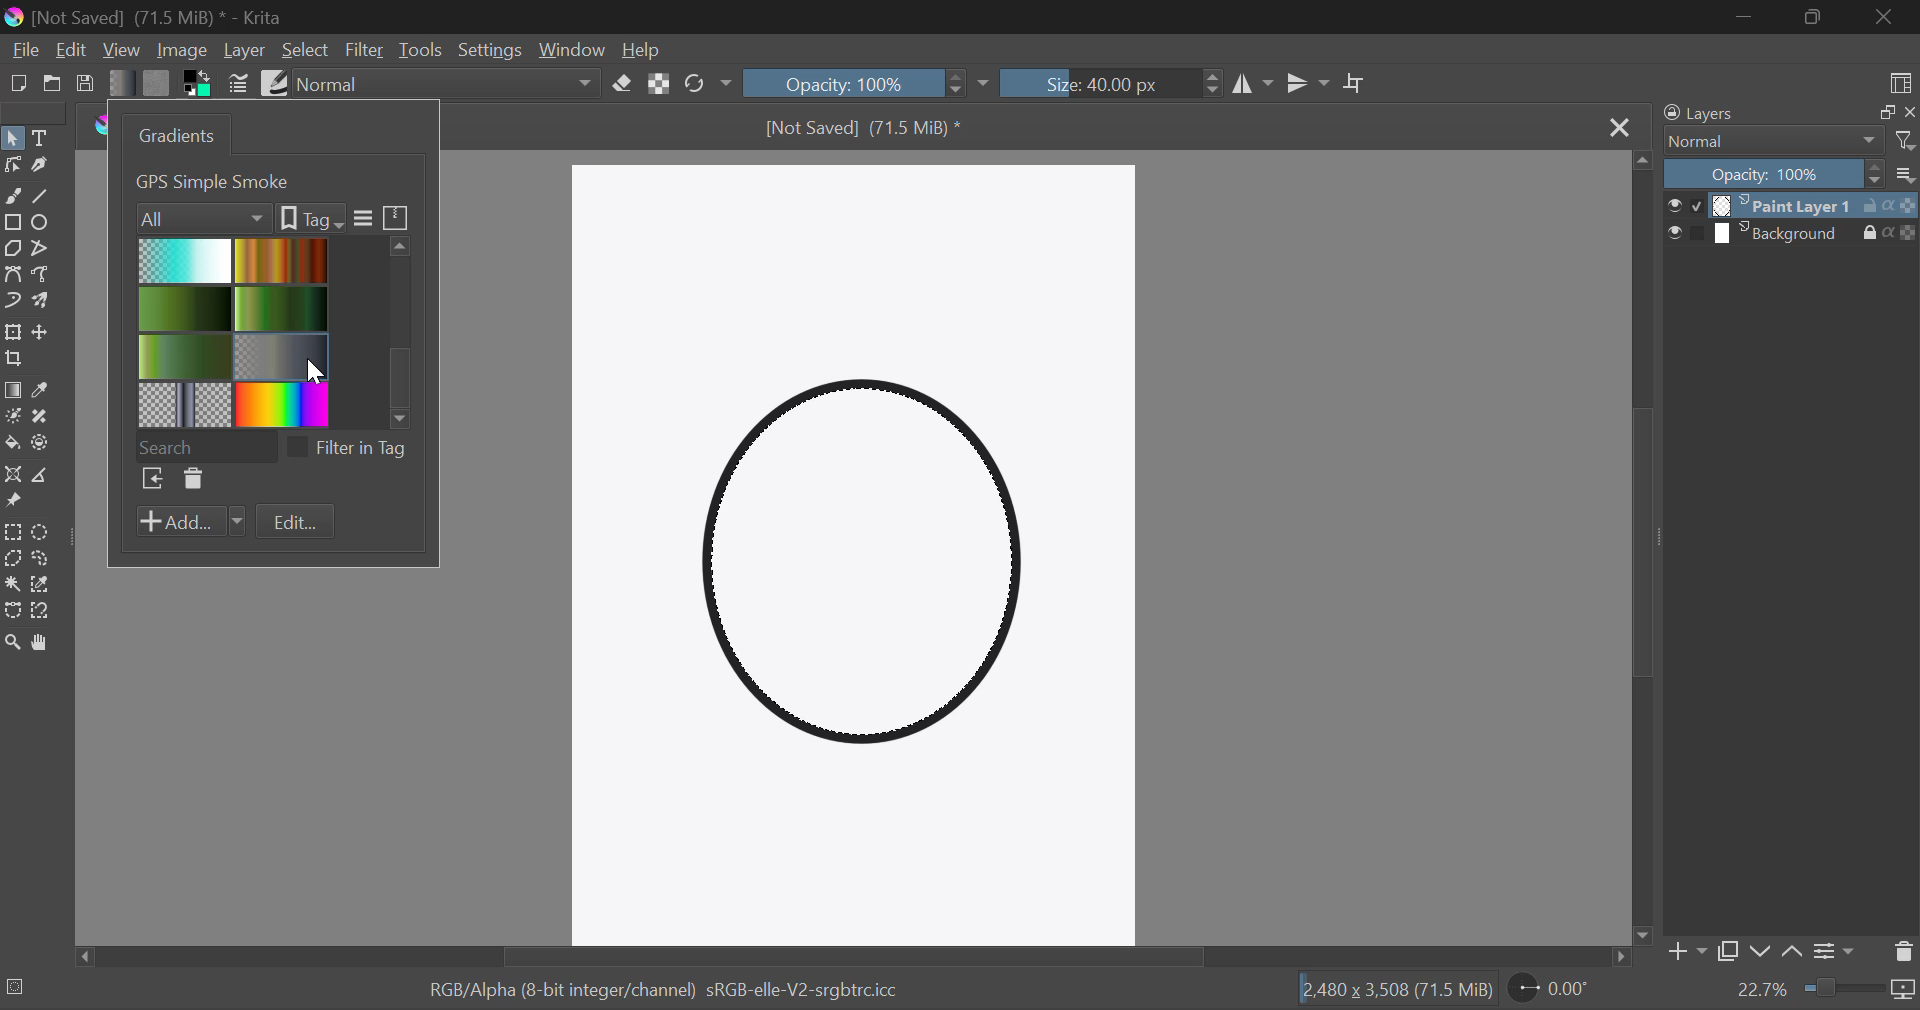 The image size is (1920, 1010). Describe the element at coordinates (1816, 18) in the screenshot. I see `Minimize` at that location.